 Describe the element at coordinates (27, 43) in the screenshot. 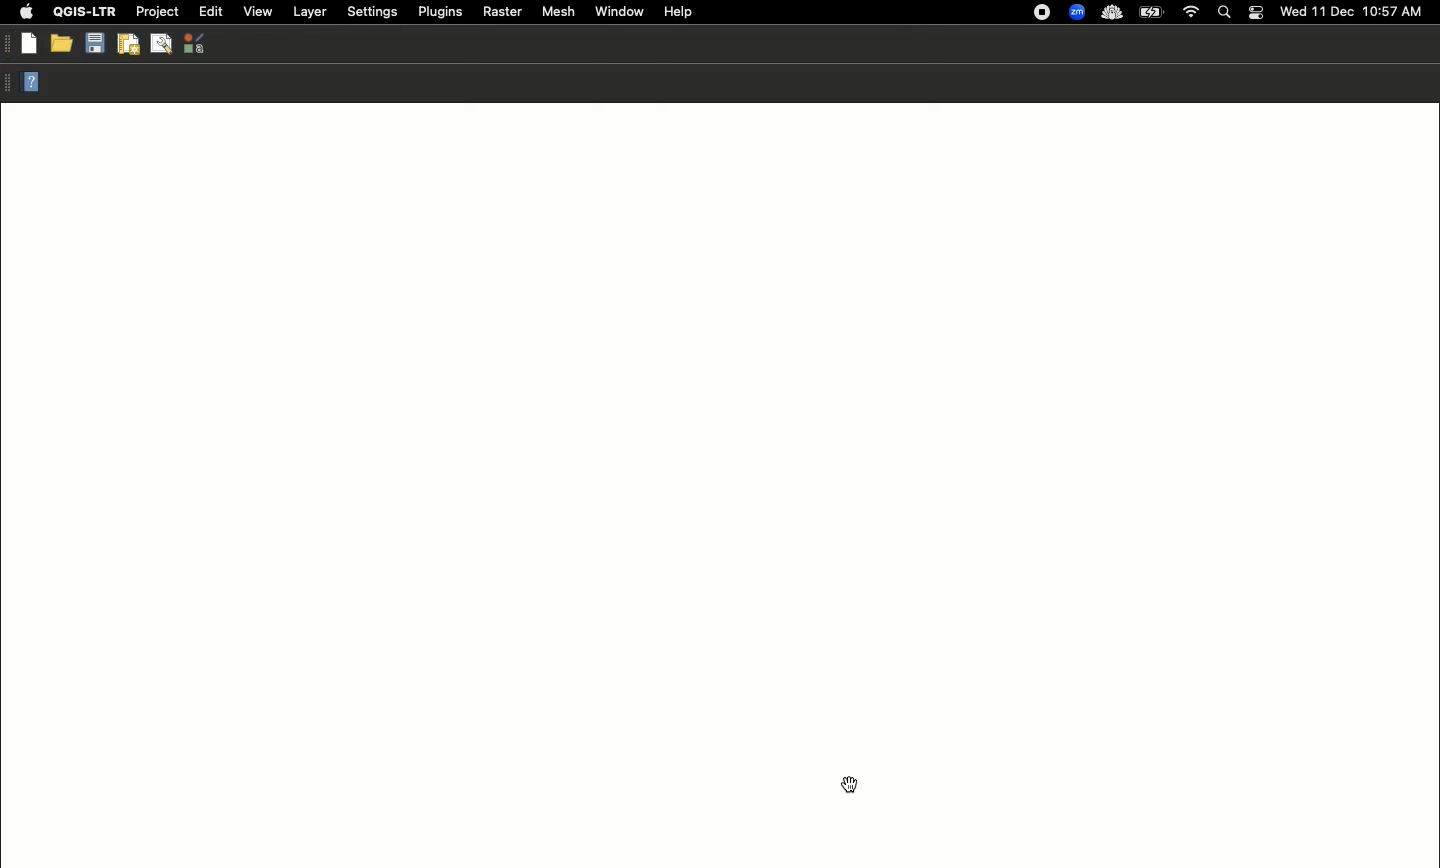

I see `new file` at that location.